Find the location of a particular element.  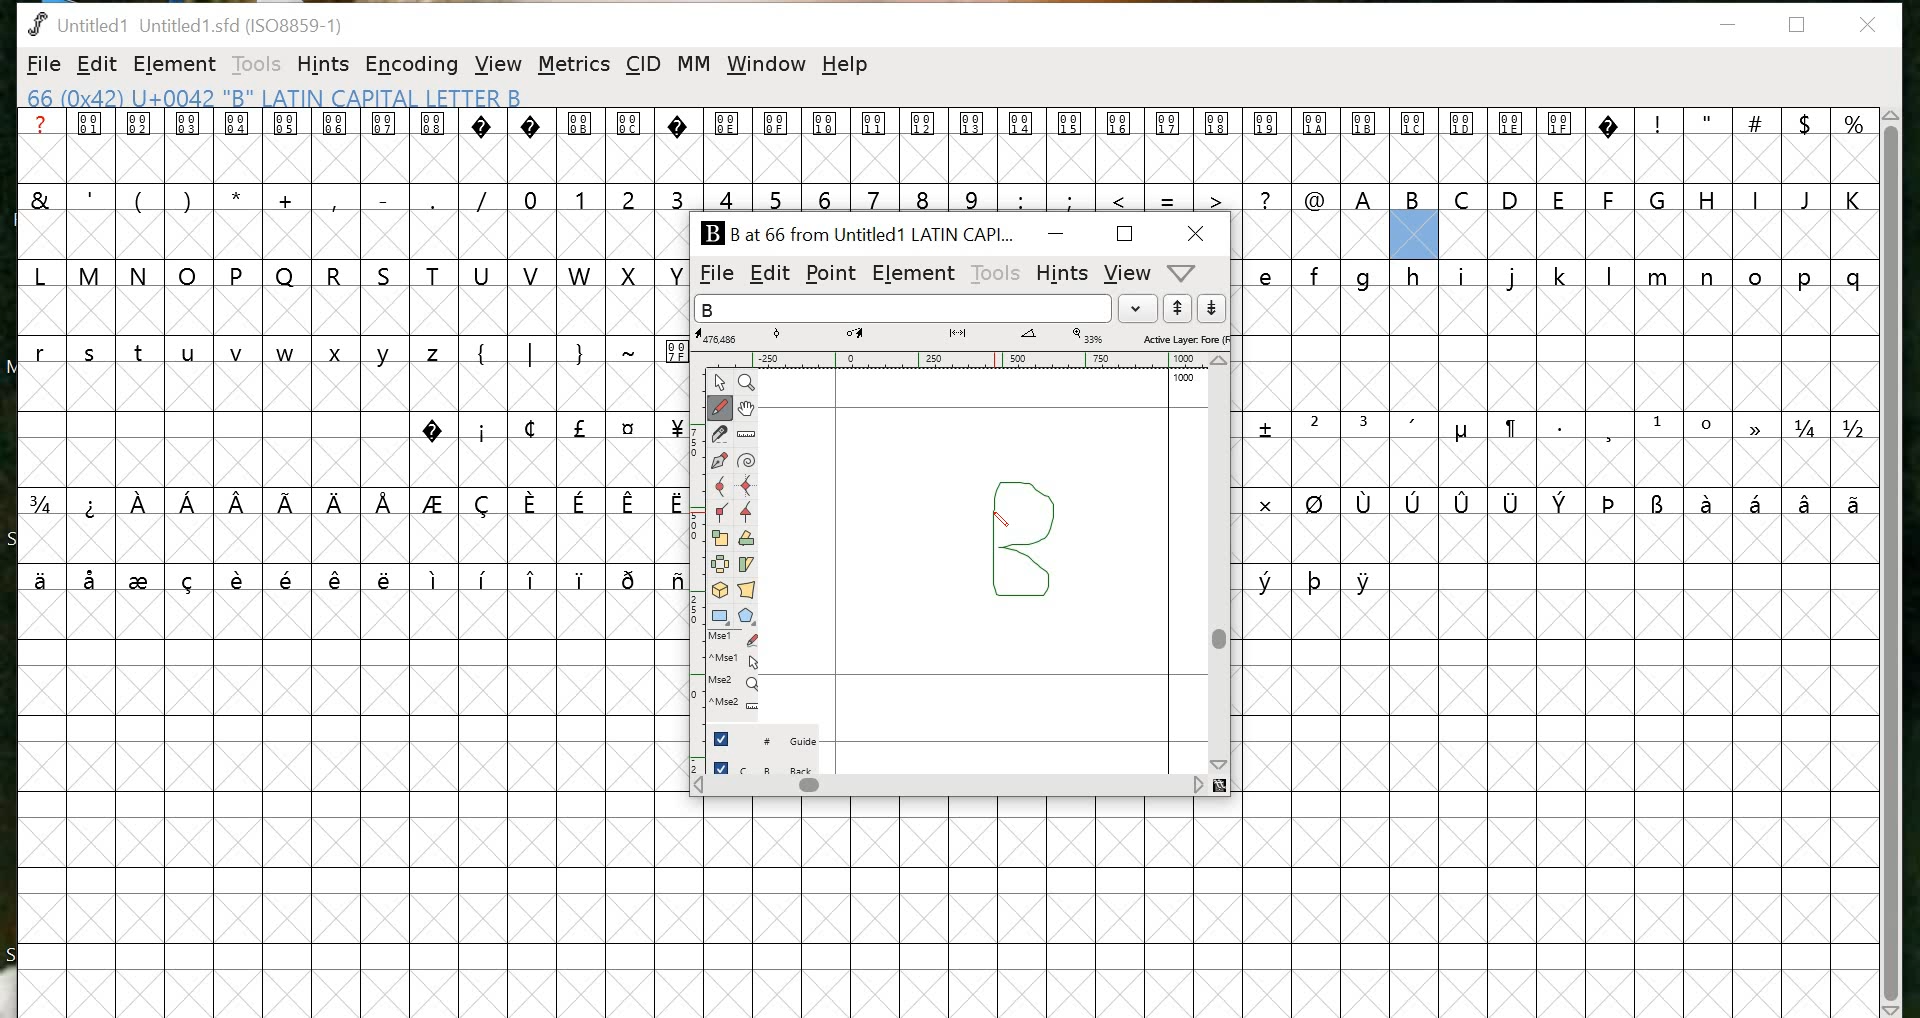

Ruler is located at coordinates (747, 437).